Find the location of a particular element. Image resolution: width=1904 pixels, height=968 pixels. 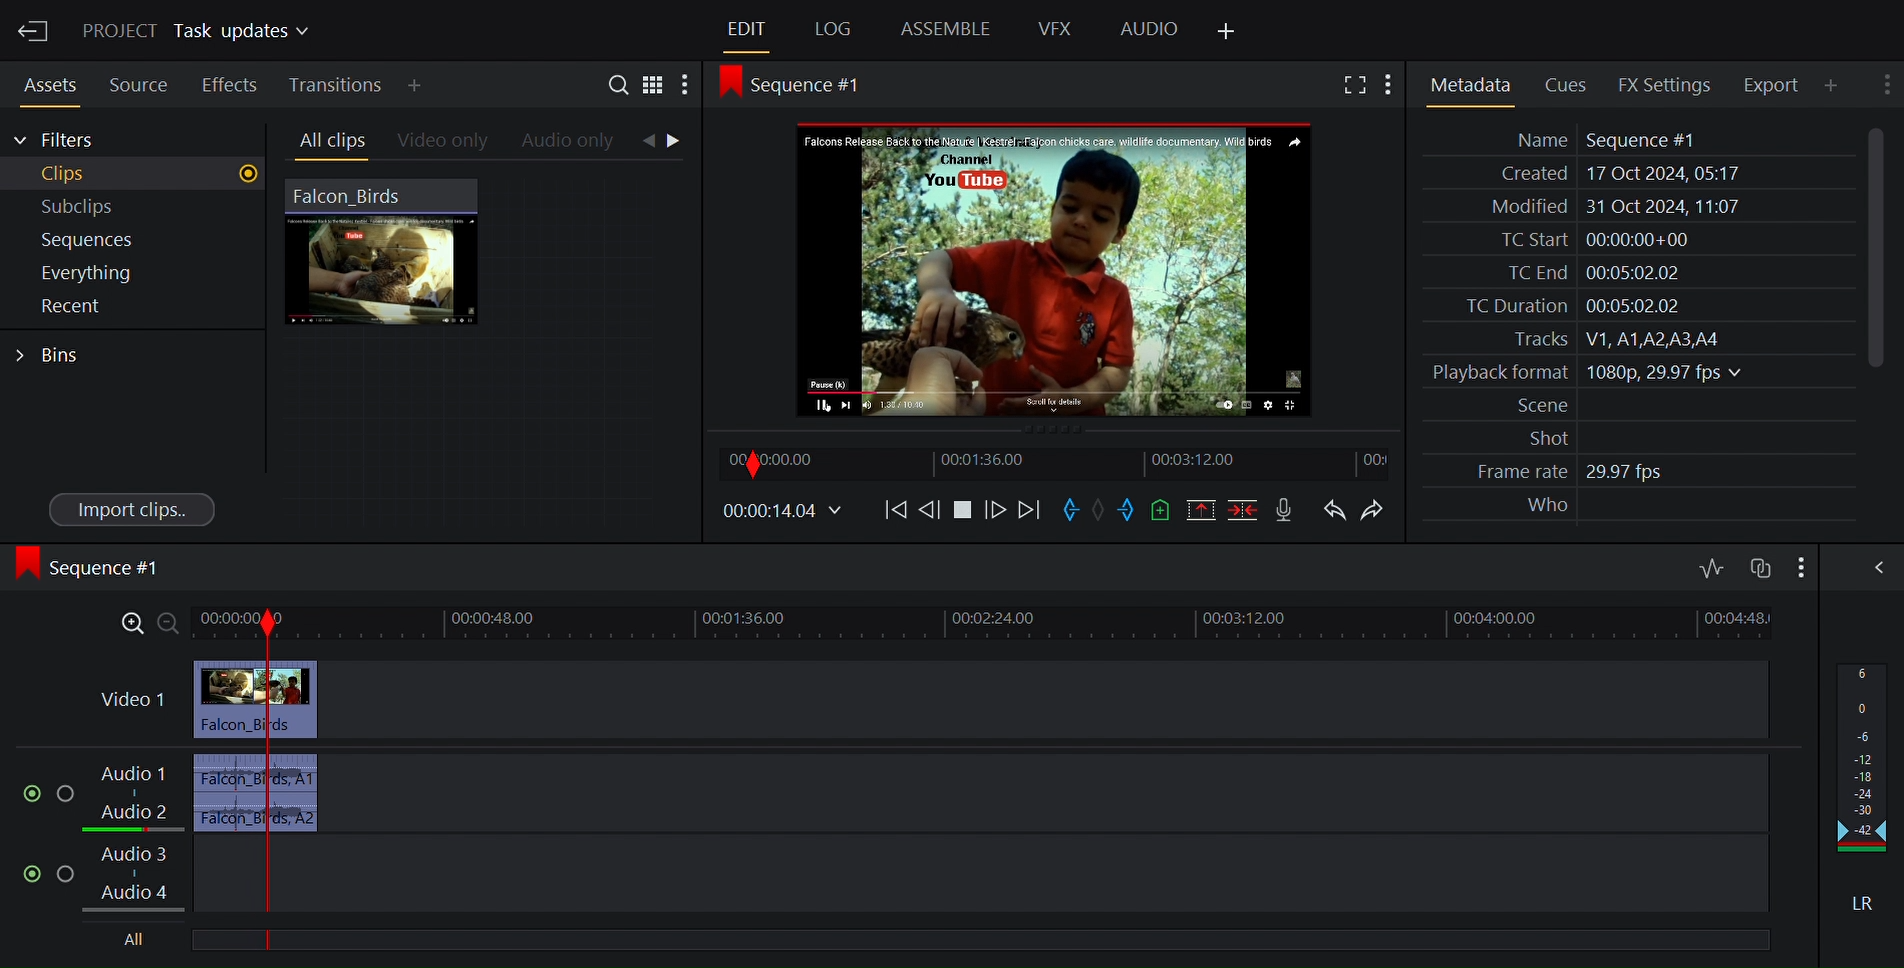

Audio 1 is located at coordinates (138, 776).